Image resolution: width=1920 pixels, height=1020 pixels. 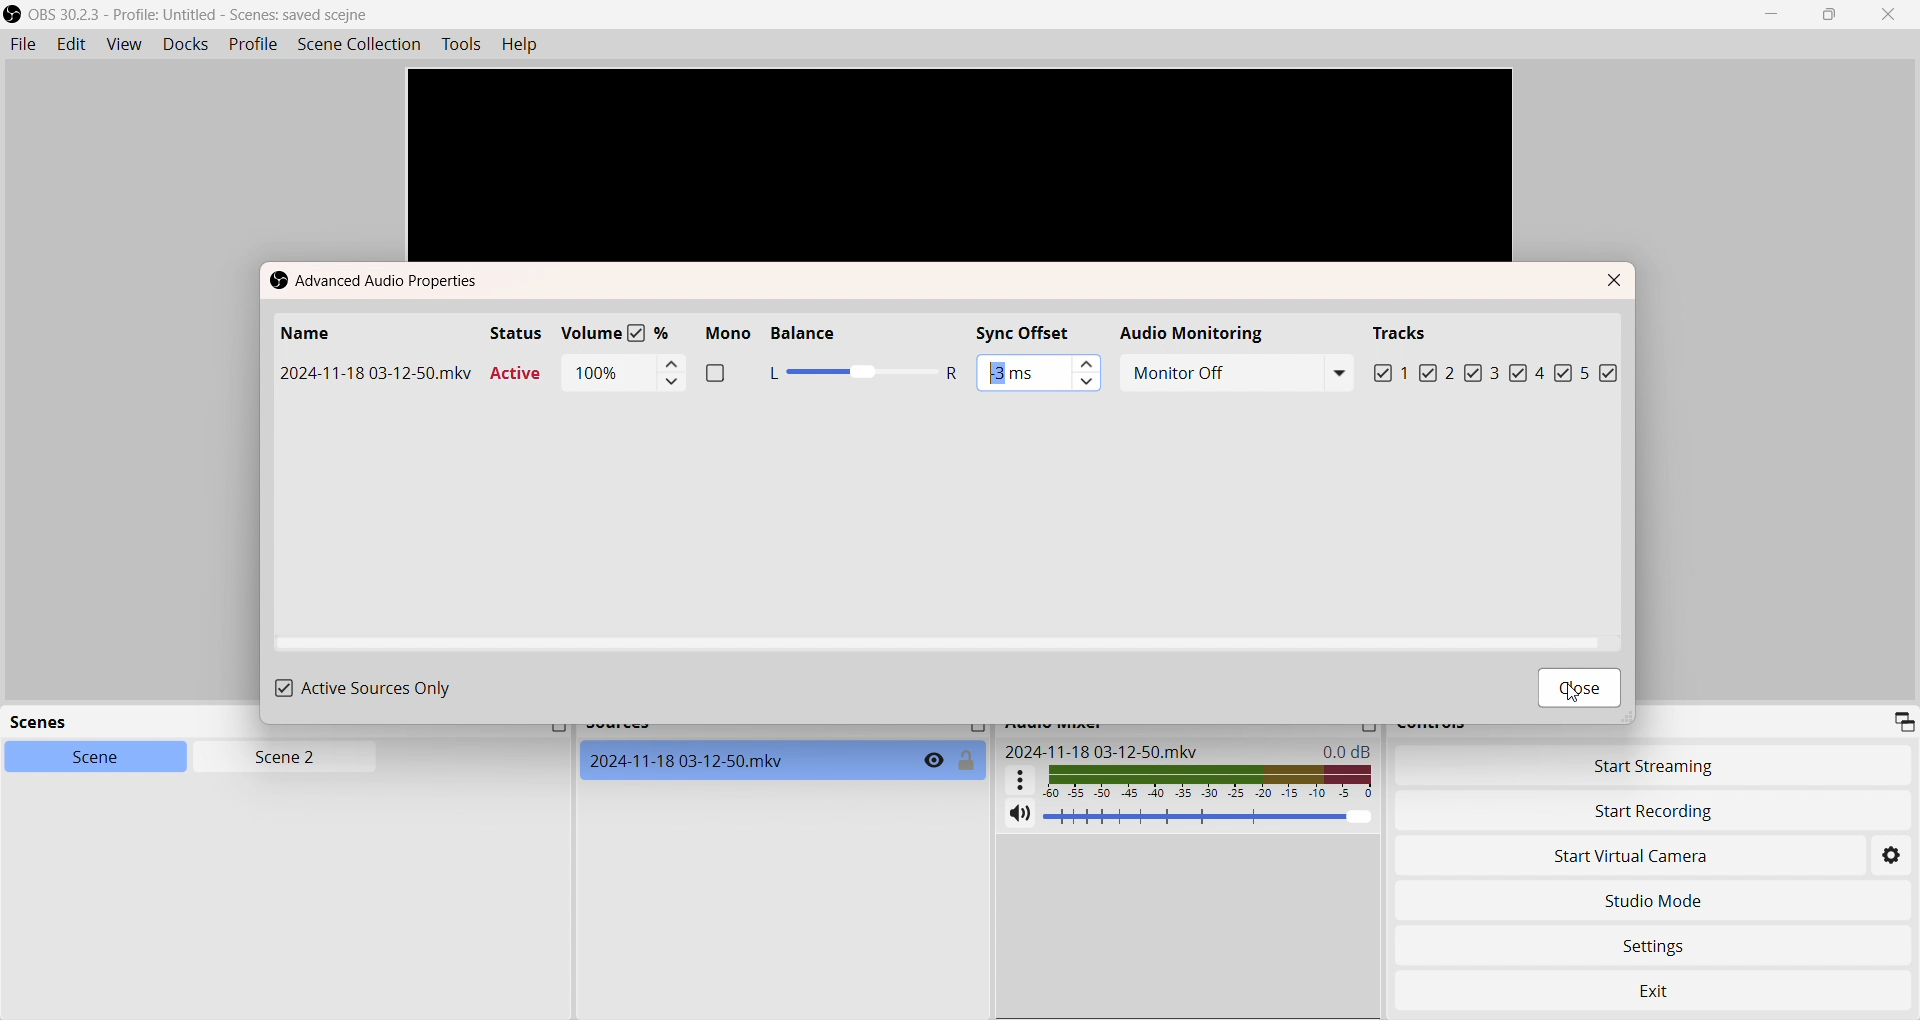 I want to click on -3 ms, so click(x=1011, y=371).